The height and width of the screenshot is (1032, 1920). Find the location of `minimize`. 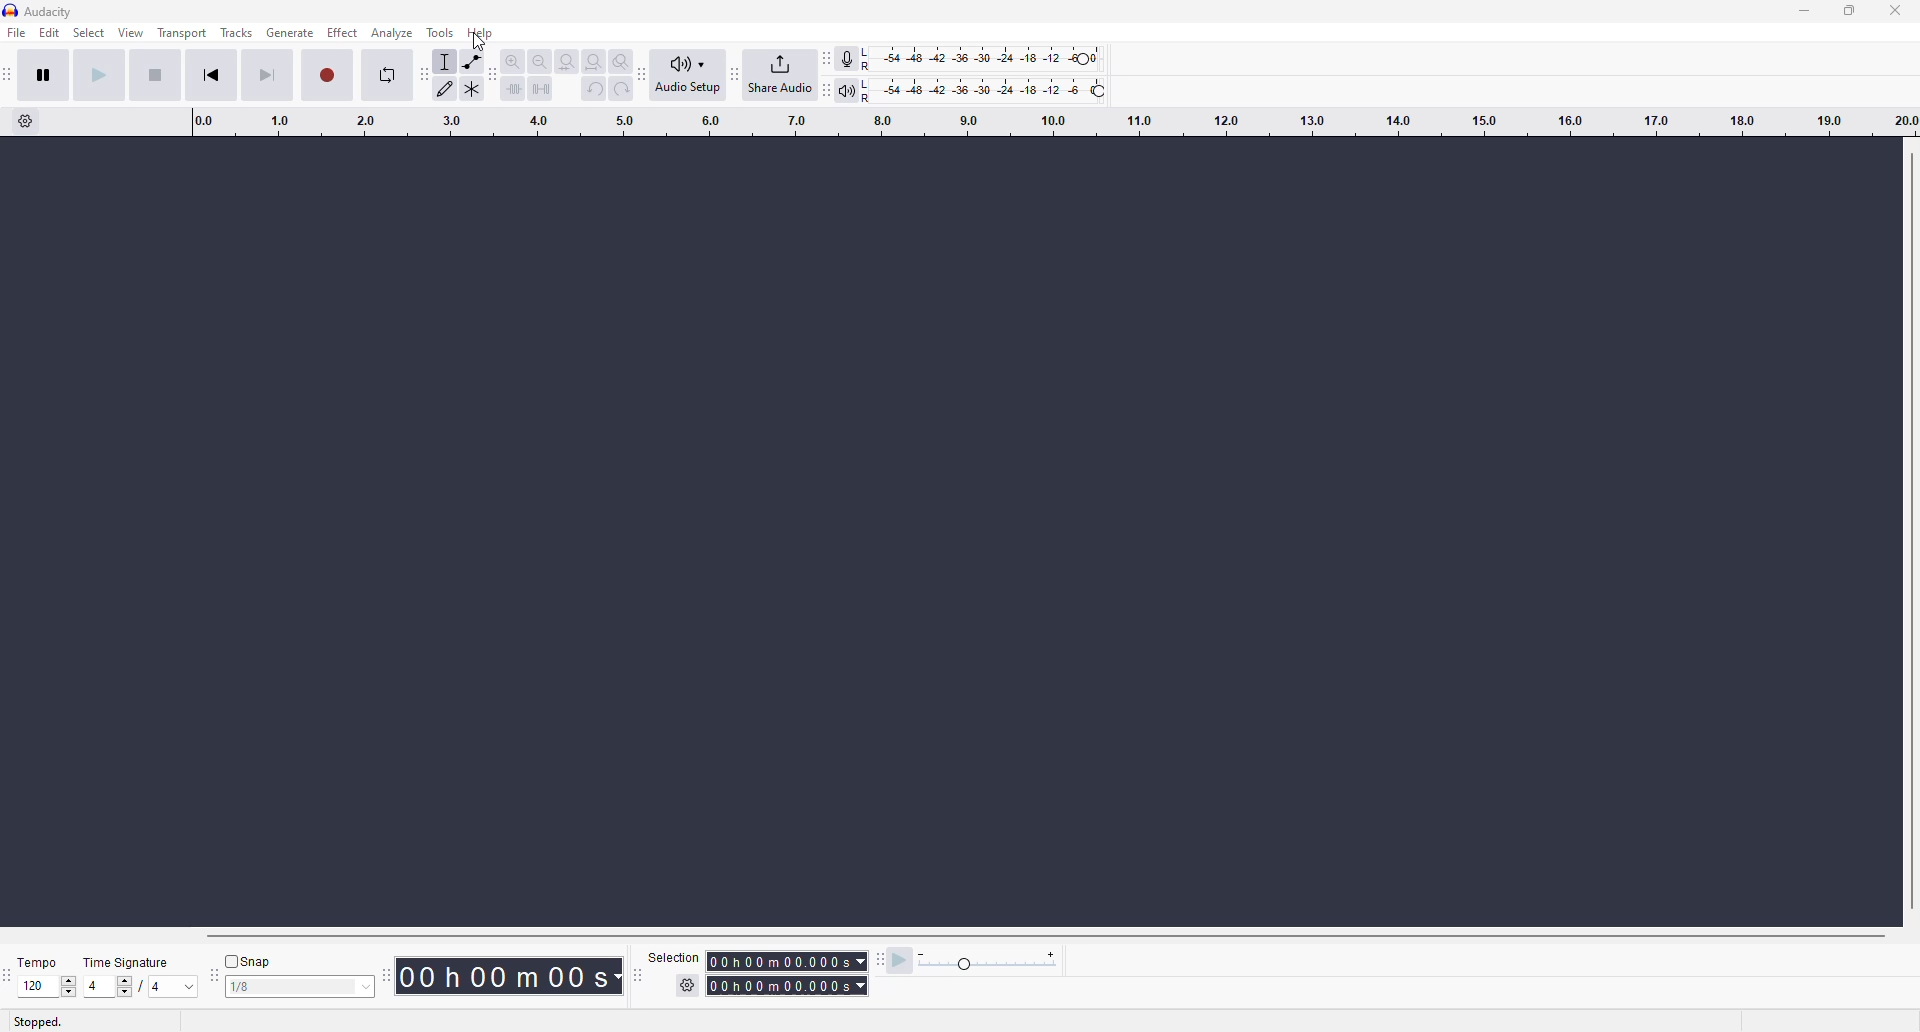

minimize is located at coordinates (1802, 10).